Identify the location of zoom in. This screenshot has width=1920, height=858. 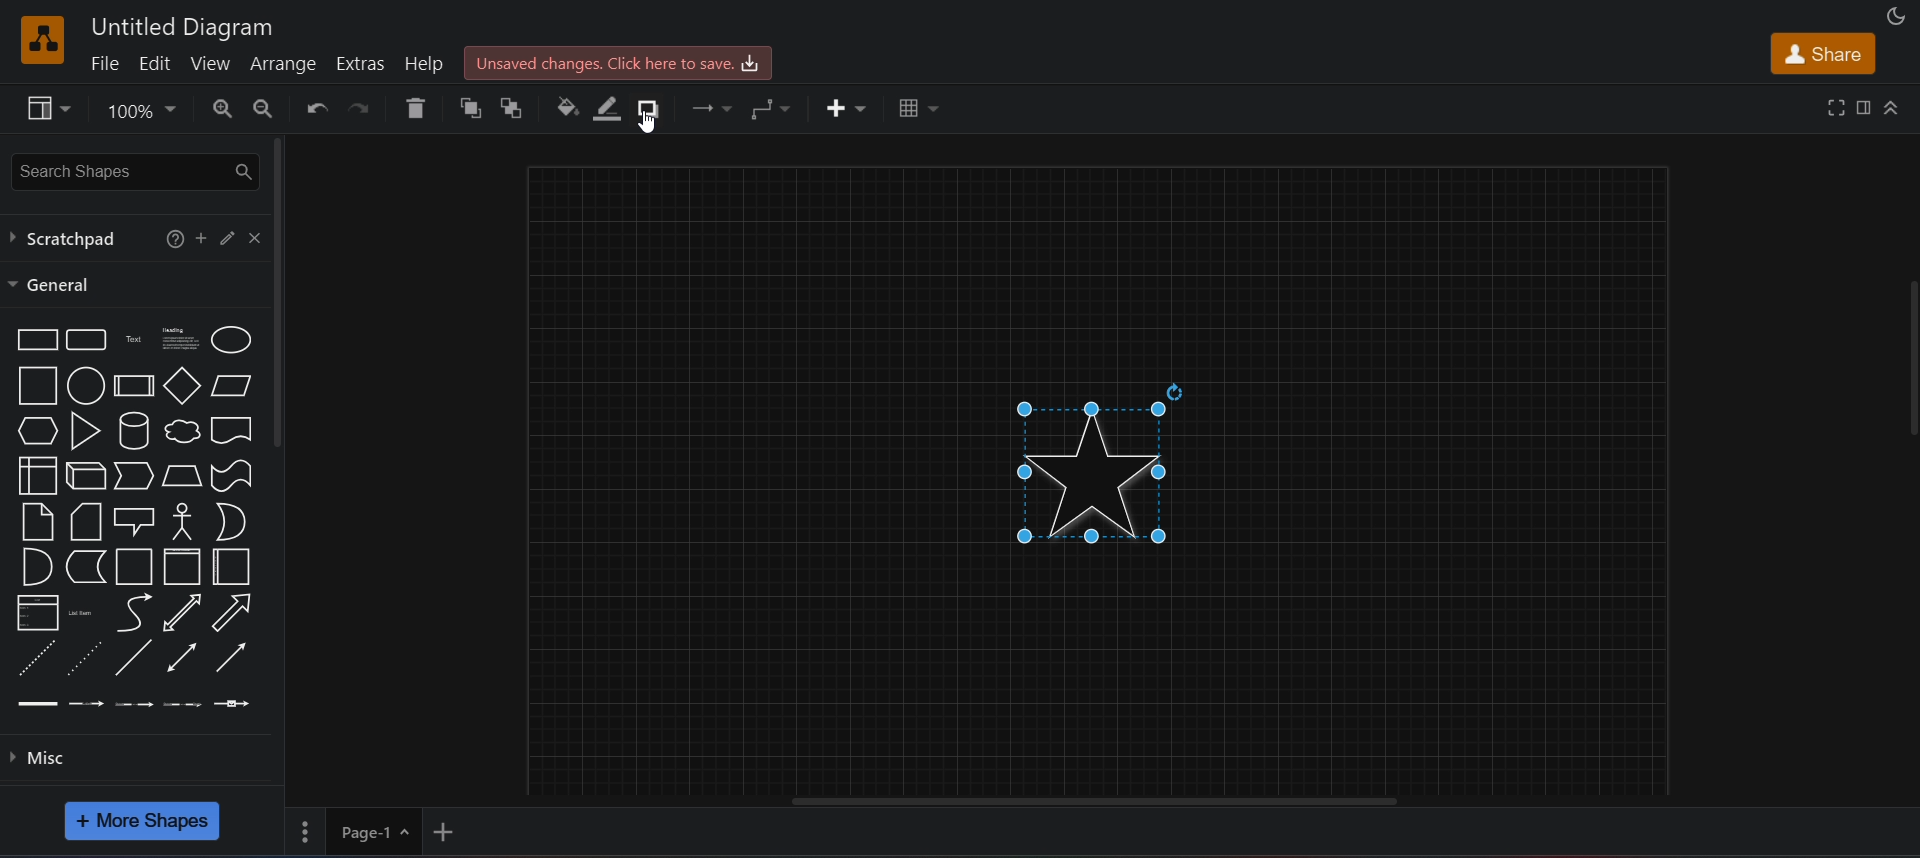
(214, 110).